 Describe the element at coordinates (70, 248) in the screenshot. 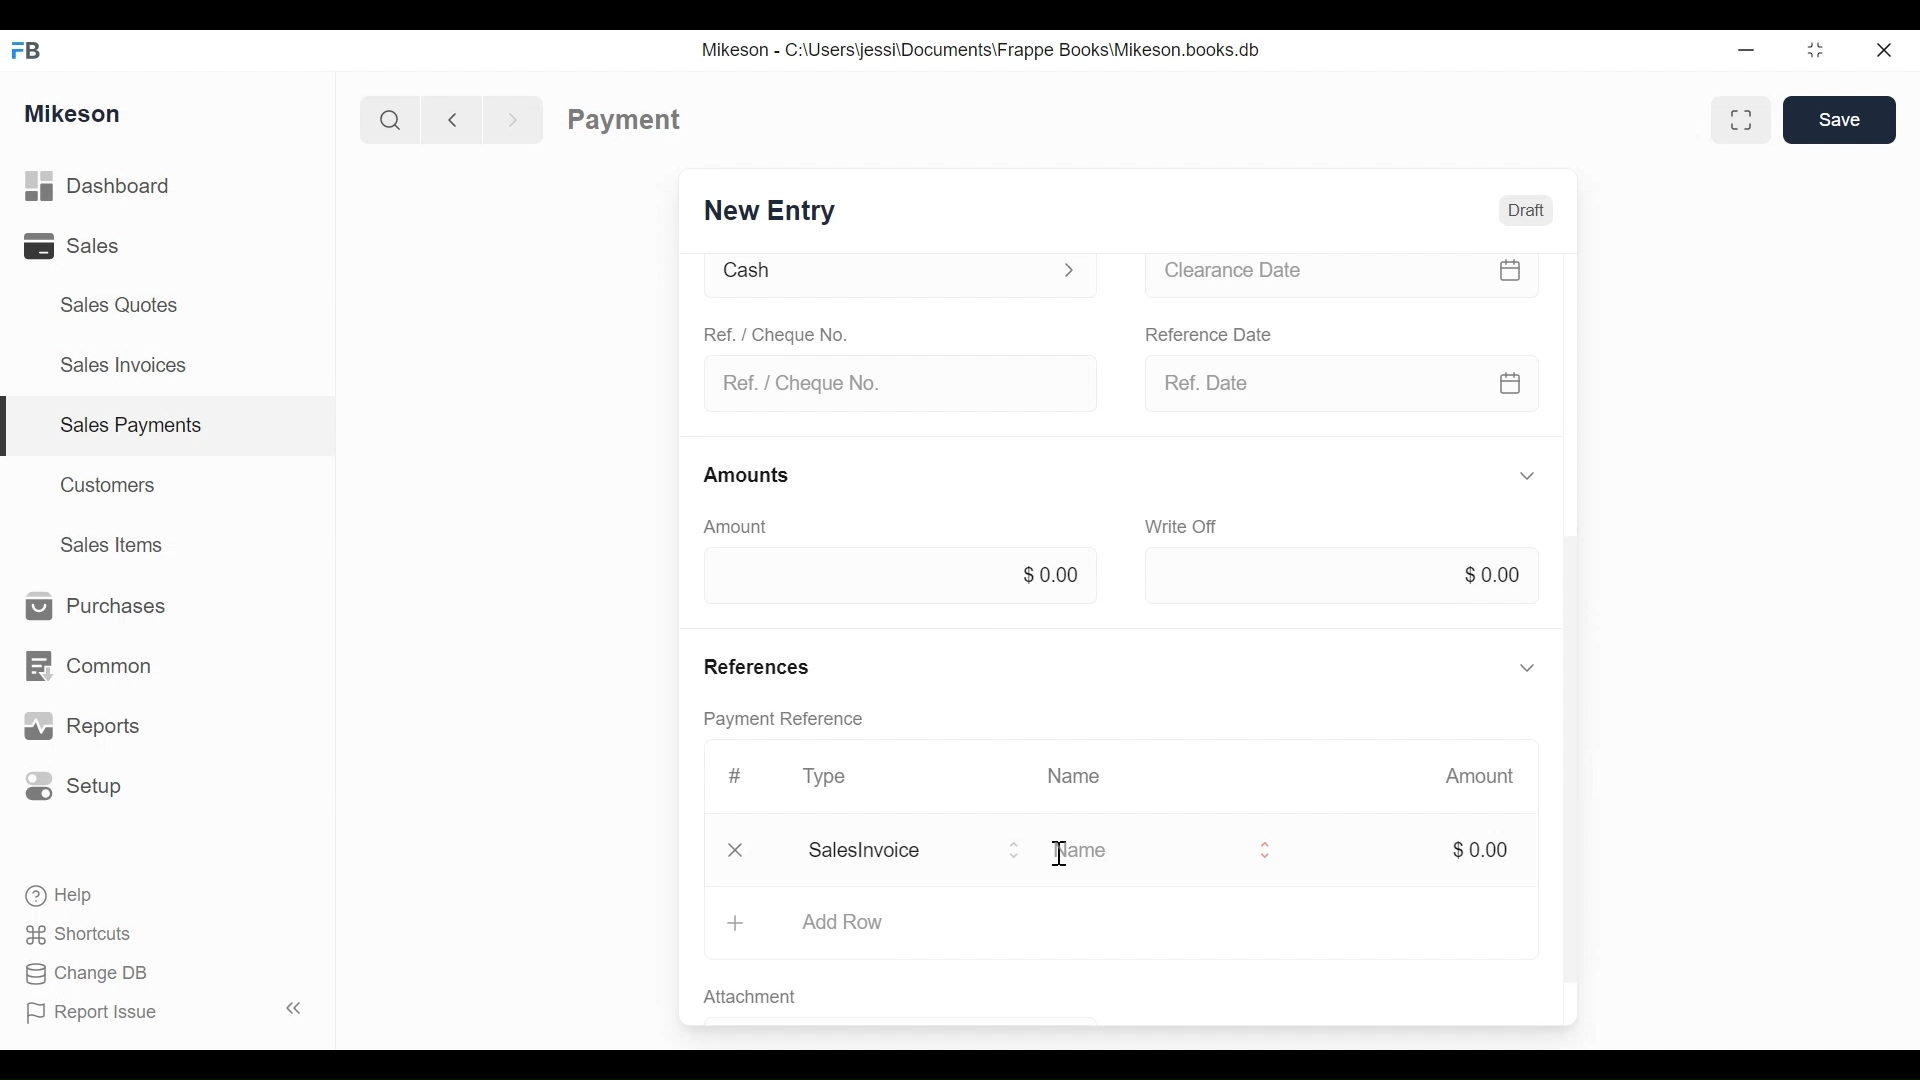

I see `Sales` at that location.